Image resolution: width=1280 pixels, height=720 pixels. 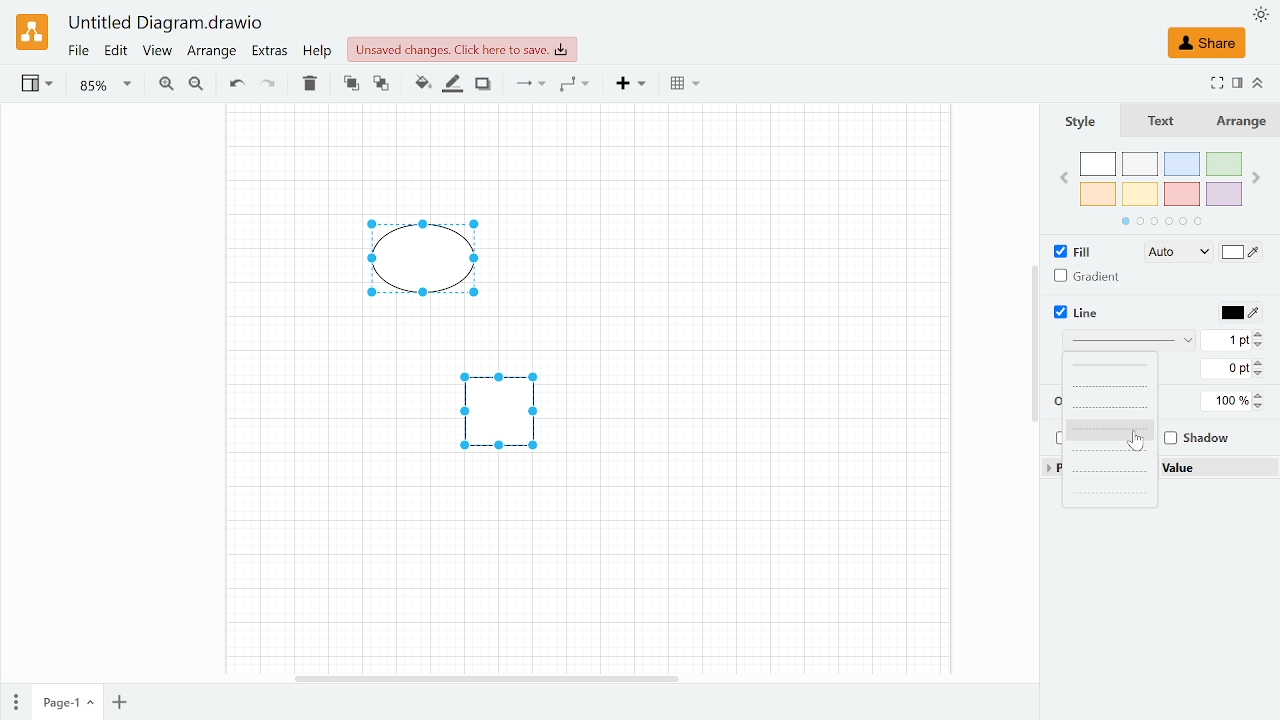 I want to click on Gradient, so click(x=1093, y=277).